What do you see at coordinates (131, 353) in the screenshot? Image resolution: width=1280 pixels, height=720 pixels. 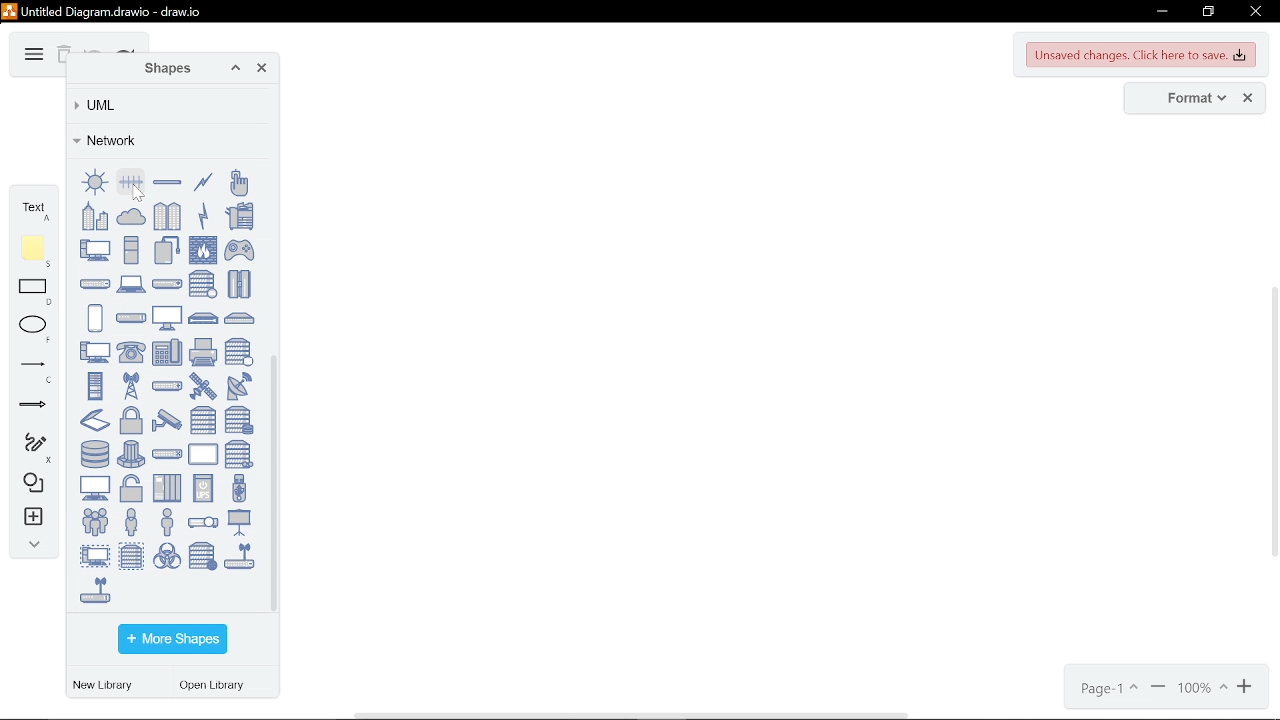 I see `phone` at bounding box center [131, 353].